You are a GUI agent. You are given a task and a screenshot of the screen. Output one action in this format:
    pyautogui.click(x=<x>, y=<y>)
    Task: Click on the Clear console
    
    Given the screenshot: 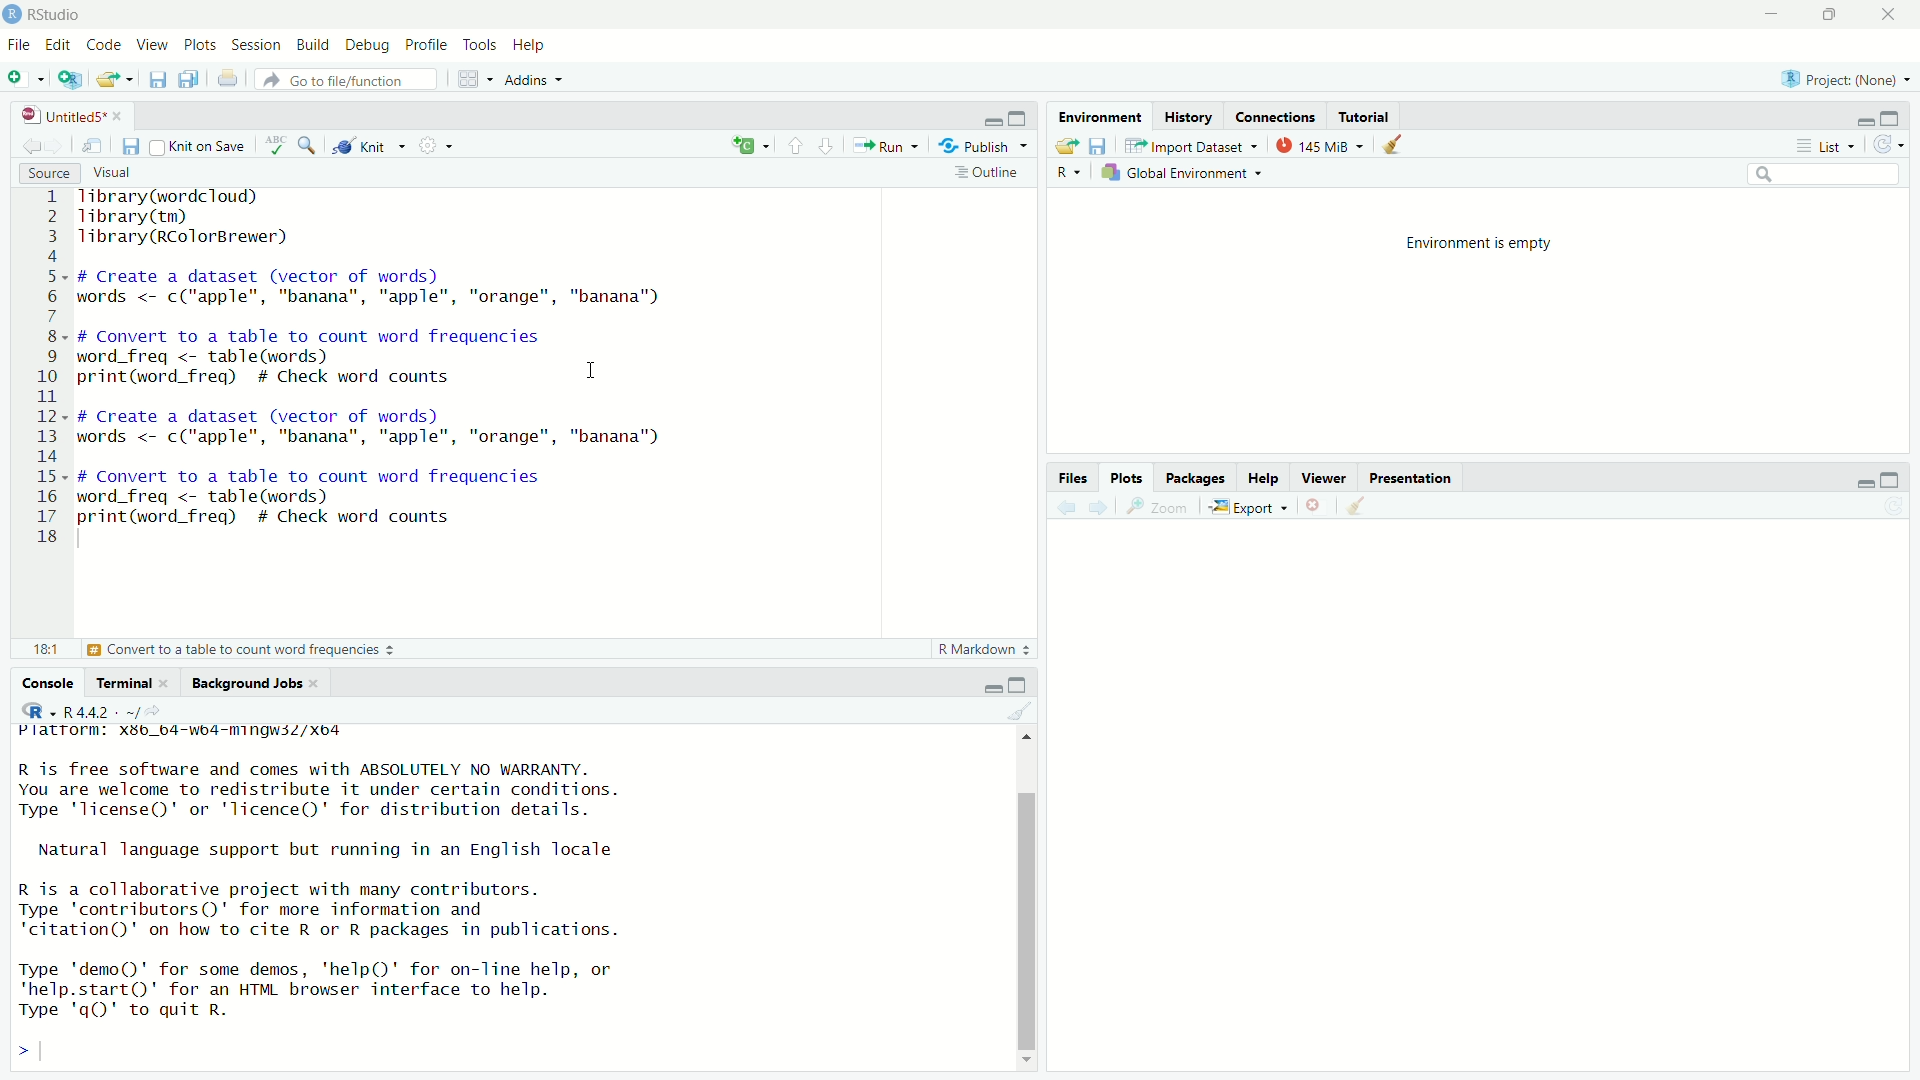 What is the action you would take?
    pyautogui.click(x=1396, y=146)
    